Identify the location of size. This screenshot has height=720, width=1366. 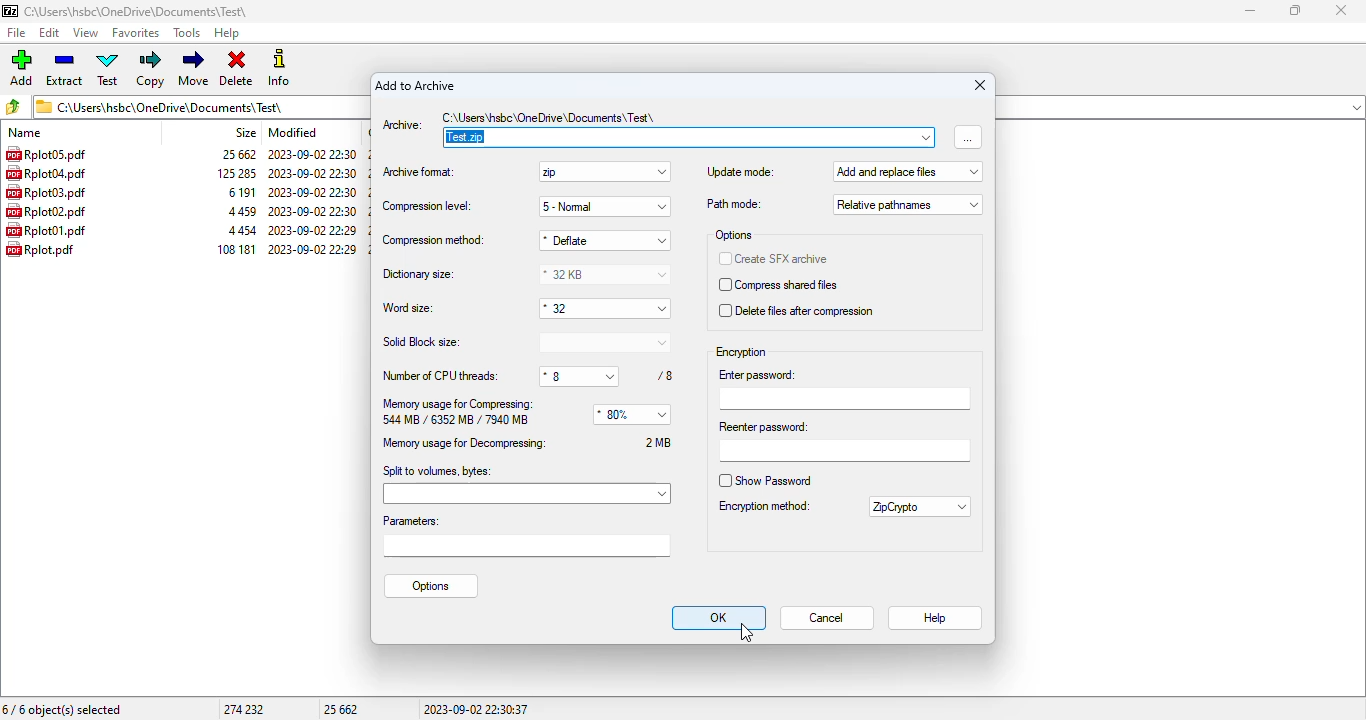
(240, 192).